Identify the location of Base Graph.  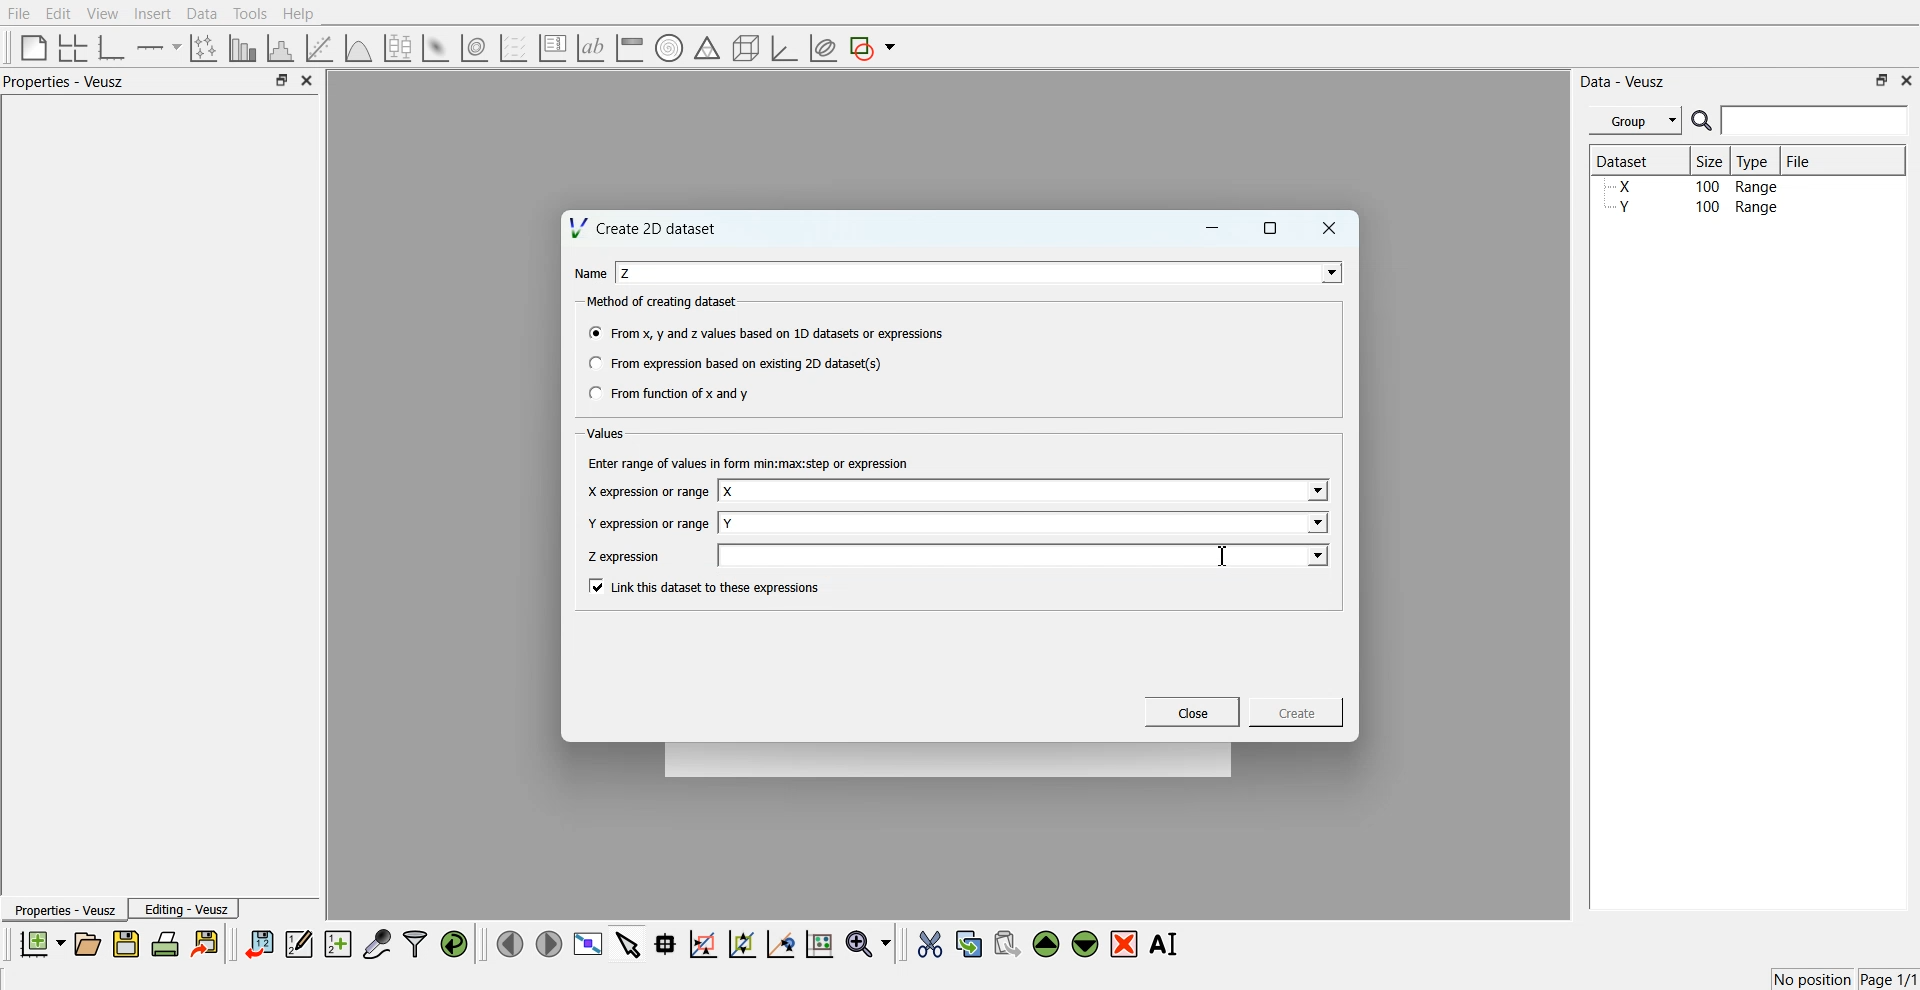
(112, 48).